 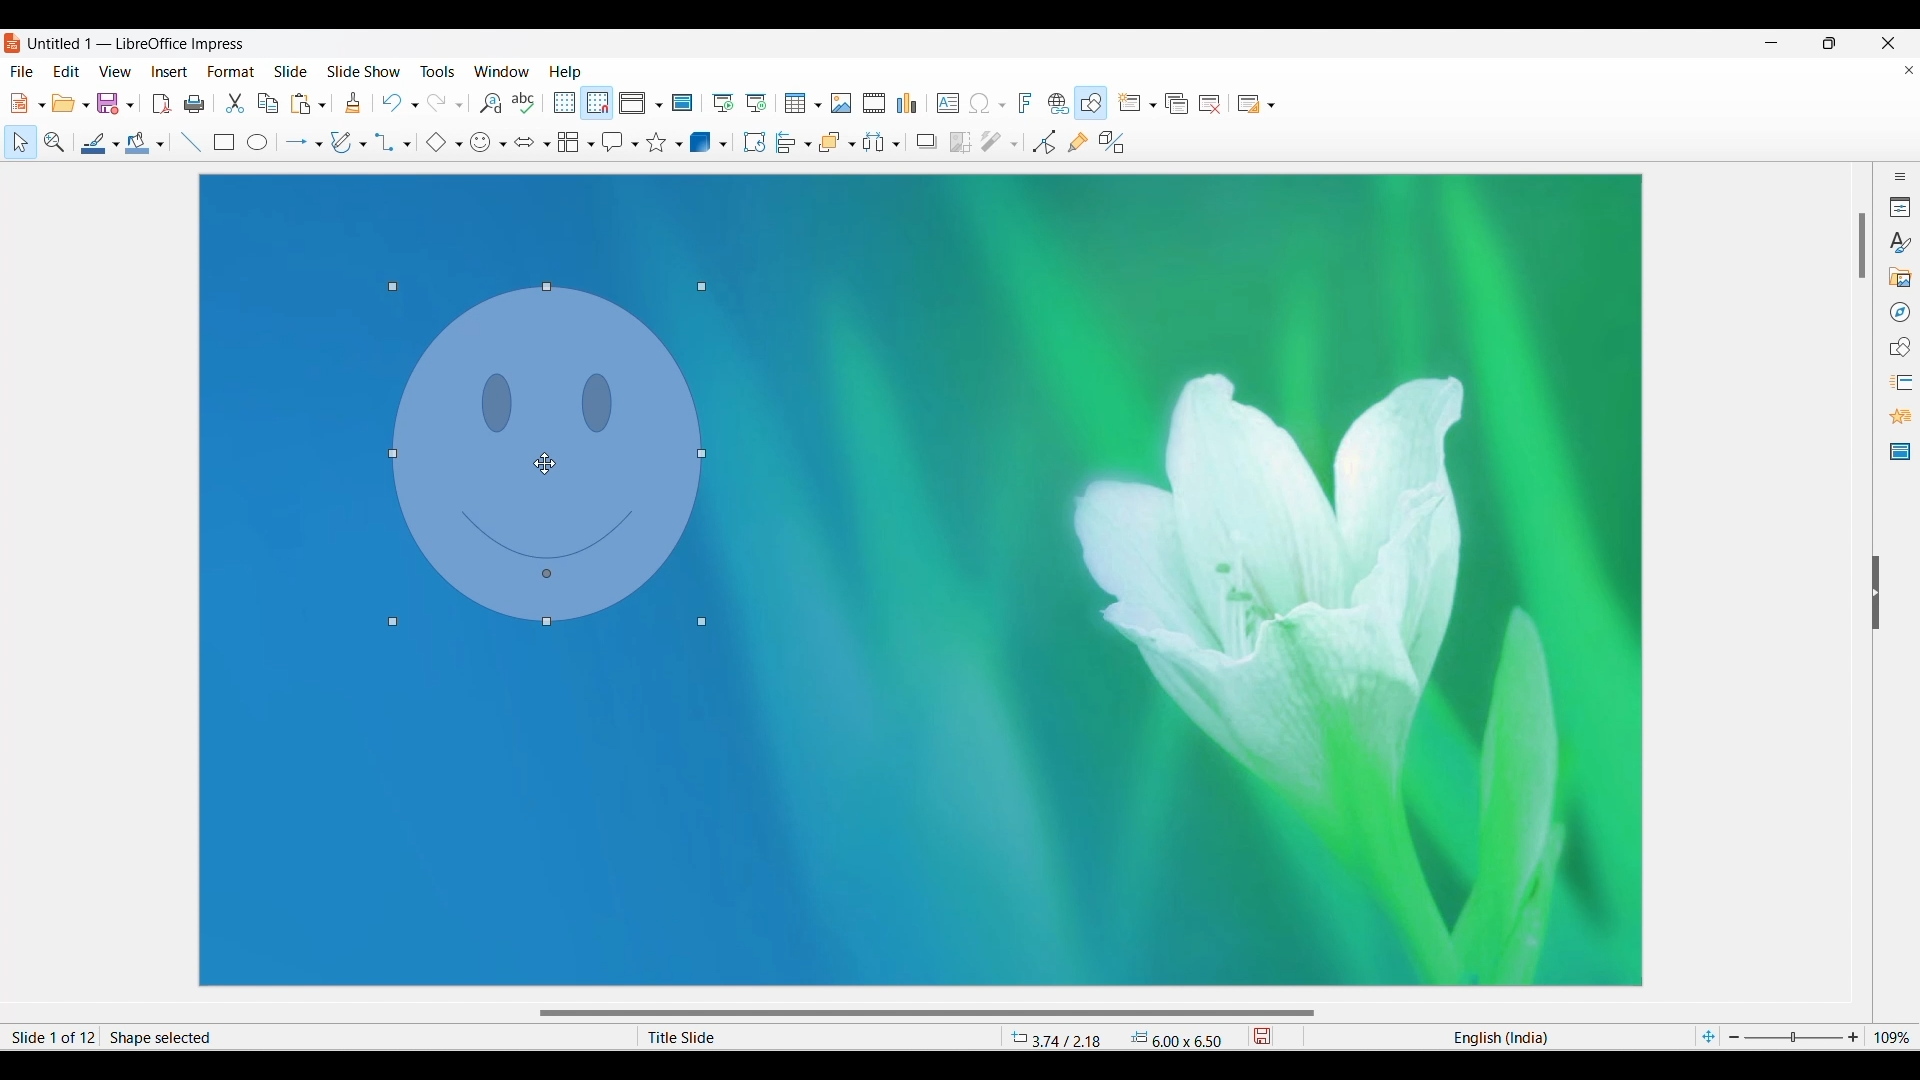 What do you see at coordinates (592, 144) in the screenshot?
I see `Flowchart options` at bounding box center [592, 144].